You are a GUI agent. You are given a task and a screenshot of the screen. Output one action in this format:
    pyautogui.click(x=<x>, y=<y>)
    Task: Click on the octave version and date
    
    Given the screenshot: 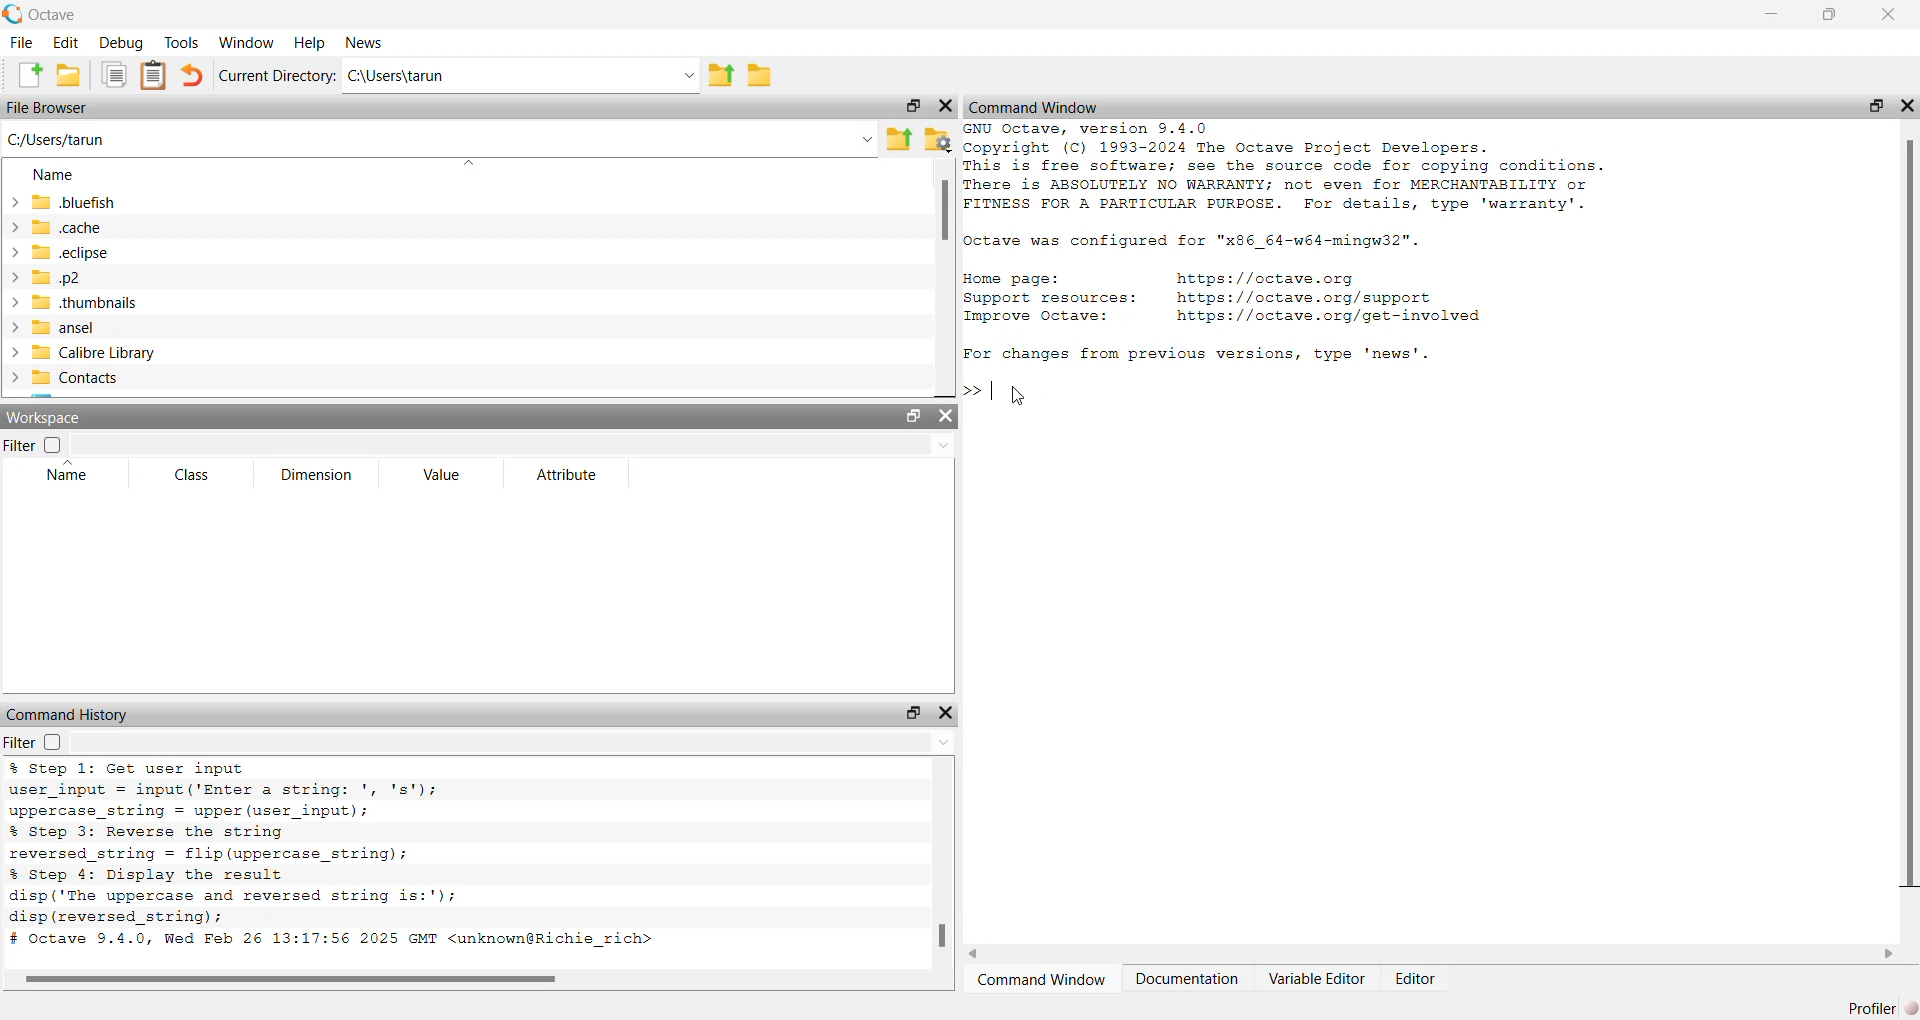 What is the action you would take?
    pyautogui.click(x=380, y=941)
    